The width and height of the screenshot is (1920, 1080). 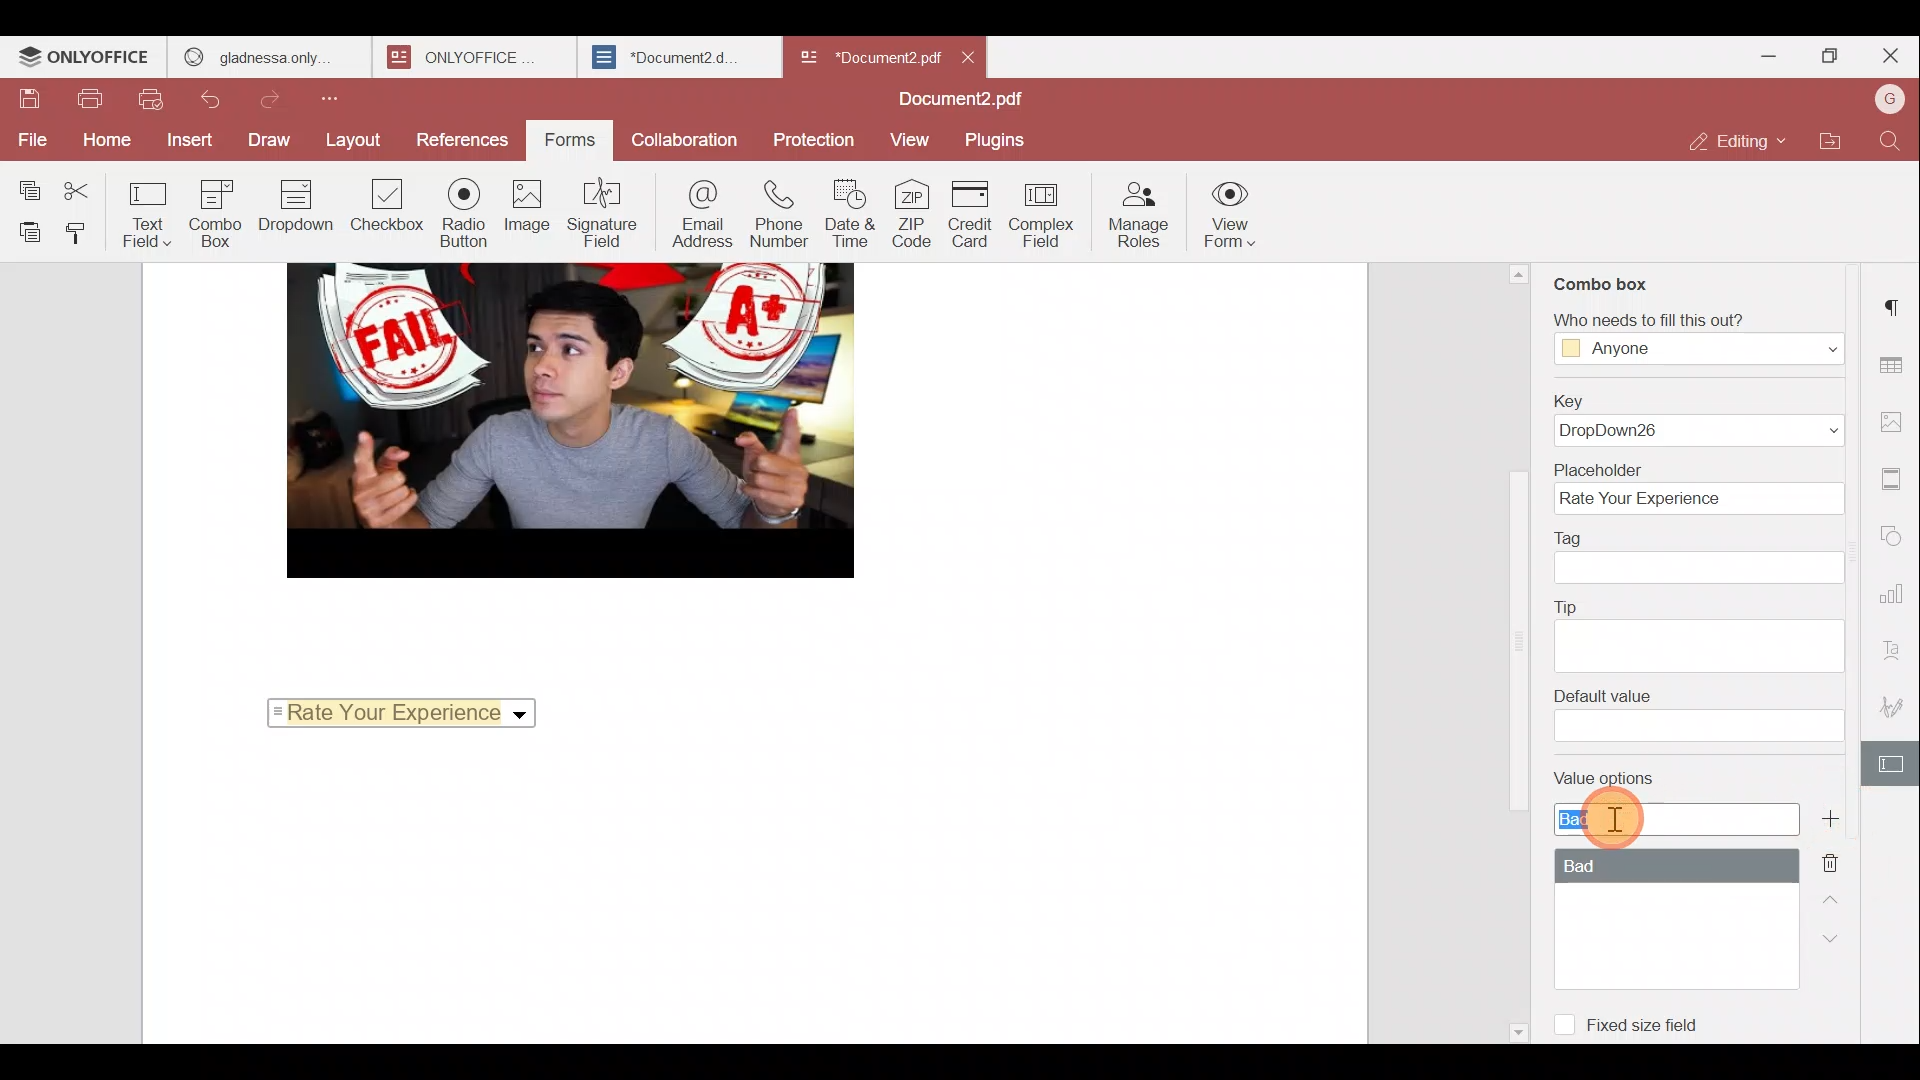 What do you see at coordinates (1884, 105) in the screenshot?
I see `Account name` at bounding box center [1884, 105].